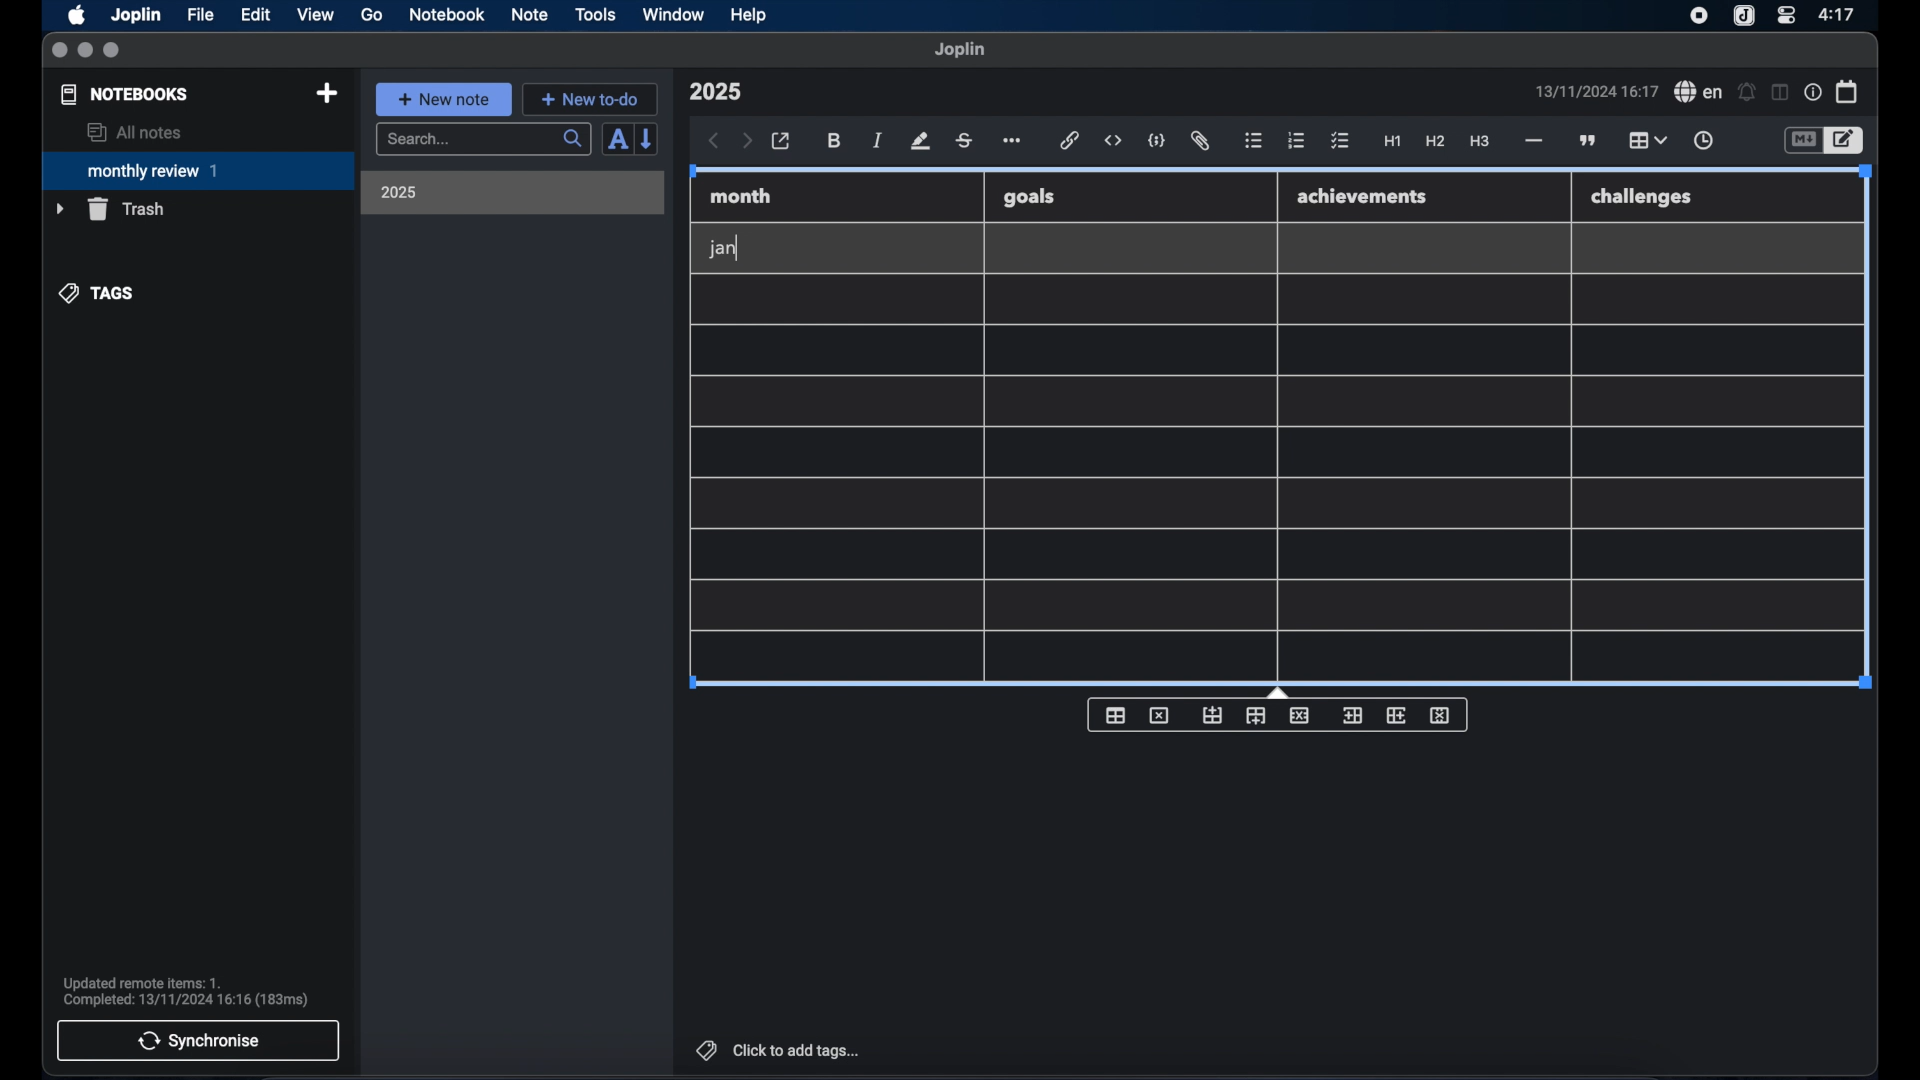 The width and height of the screenshot is (1920, 1080). Describe the element at coordinates (780, 1050) in the screenshot. I see `click to add tags` at that location.